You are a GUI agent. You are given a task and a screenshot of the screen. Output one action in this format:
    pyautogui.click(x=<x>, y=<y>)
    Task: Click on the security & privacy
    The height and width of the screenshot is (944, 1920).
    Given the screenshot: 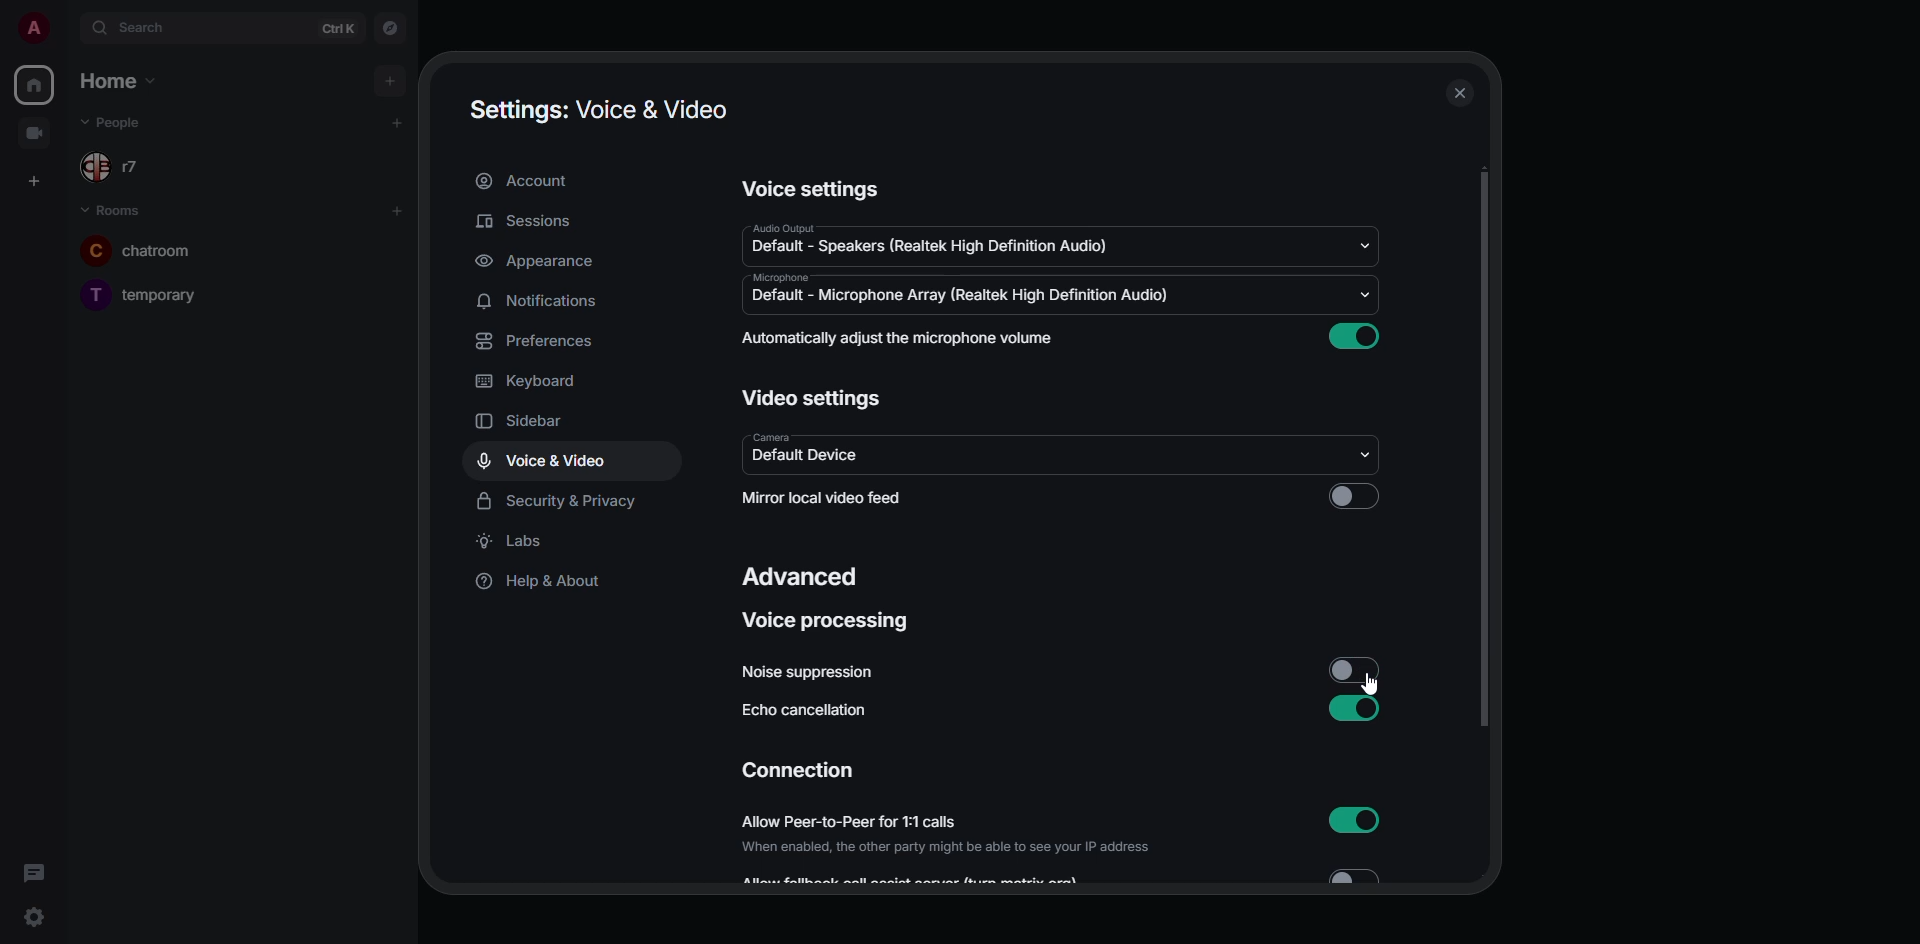 What is the action you would take?
    pyautogui.click(x=561, y=498)
    